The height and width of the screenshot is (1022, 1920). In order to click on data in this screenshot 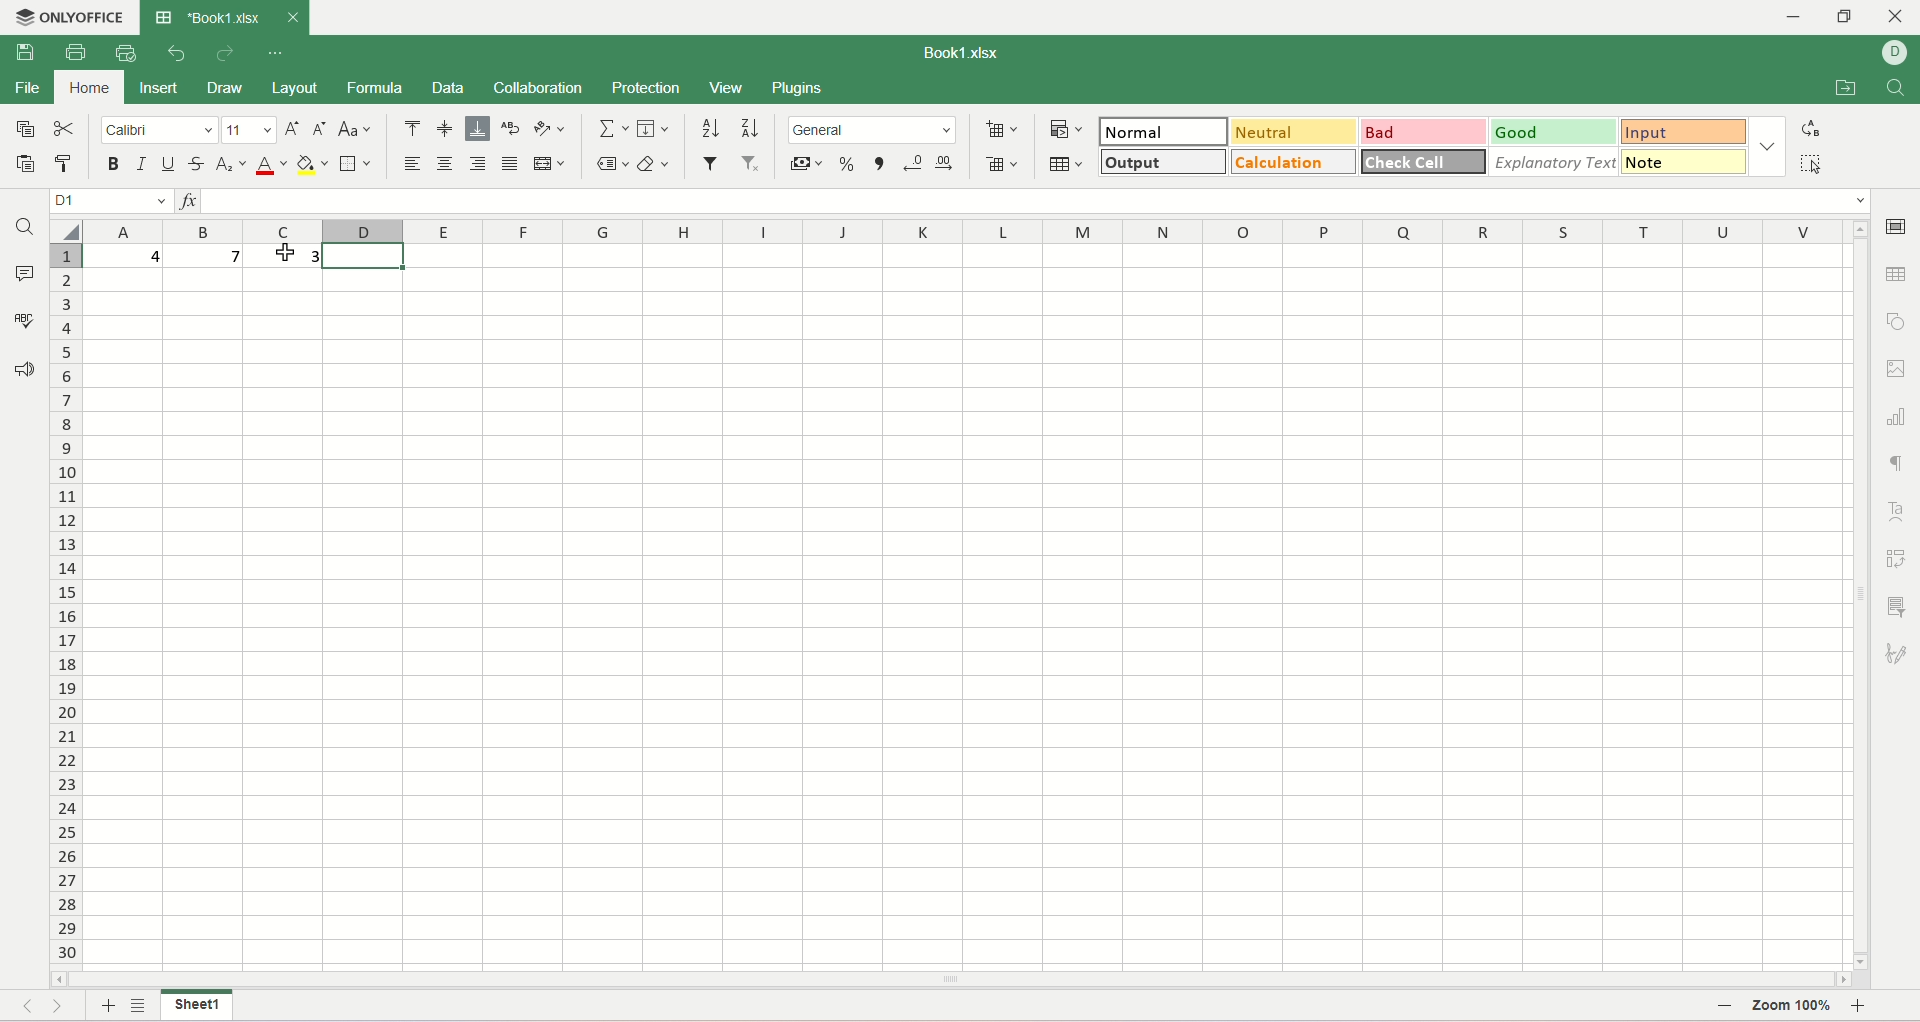, I will do `click(448, 88)`.